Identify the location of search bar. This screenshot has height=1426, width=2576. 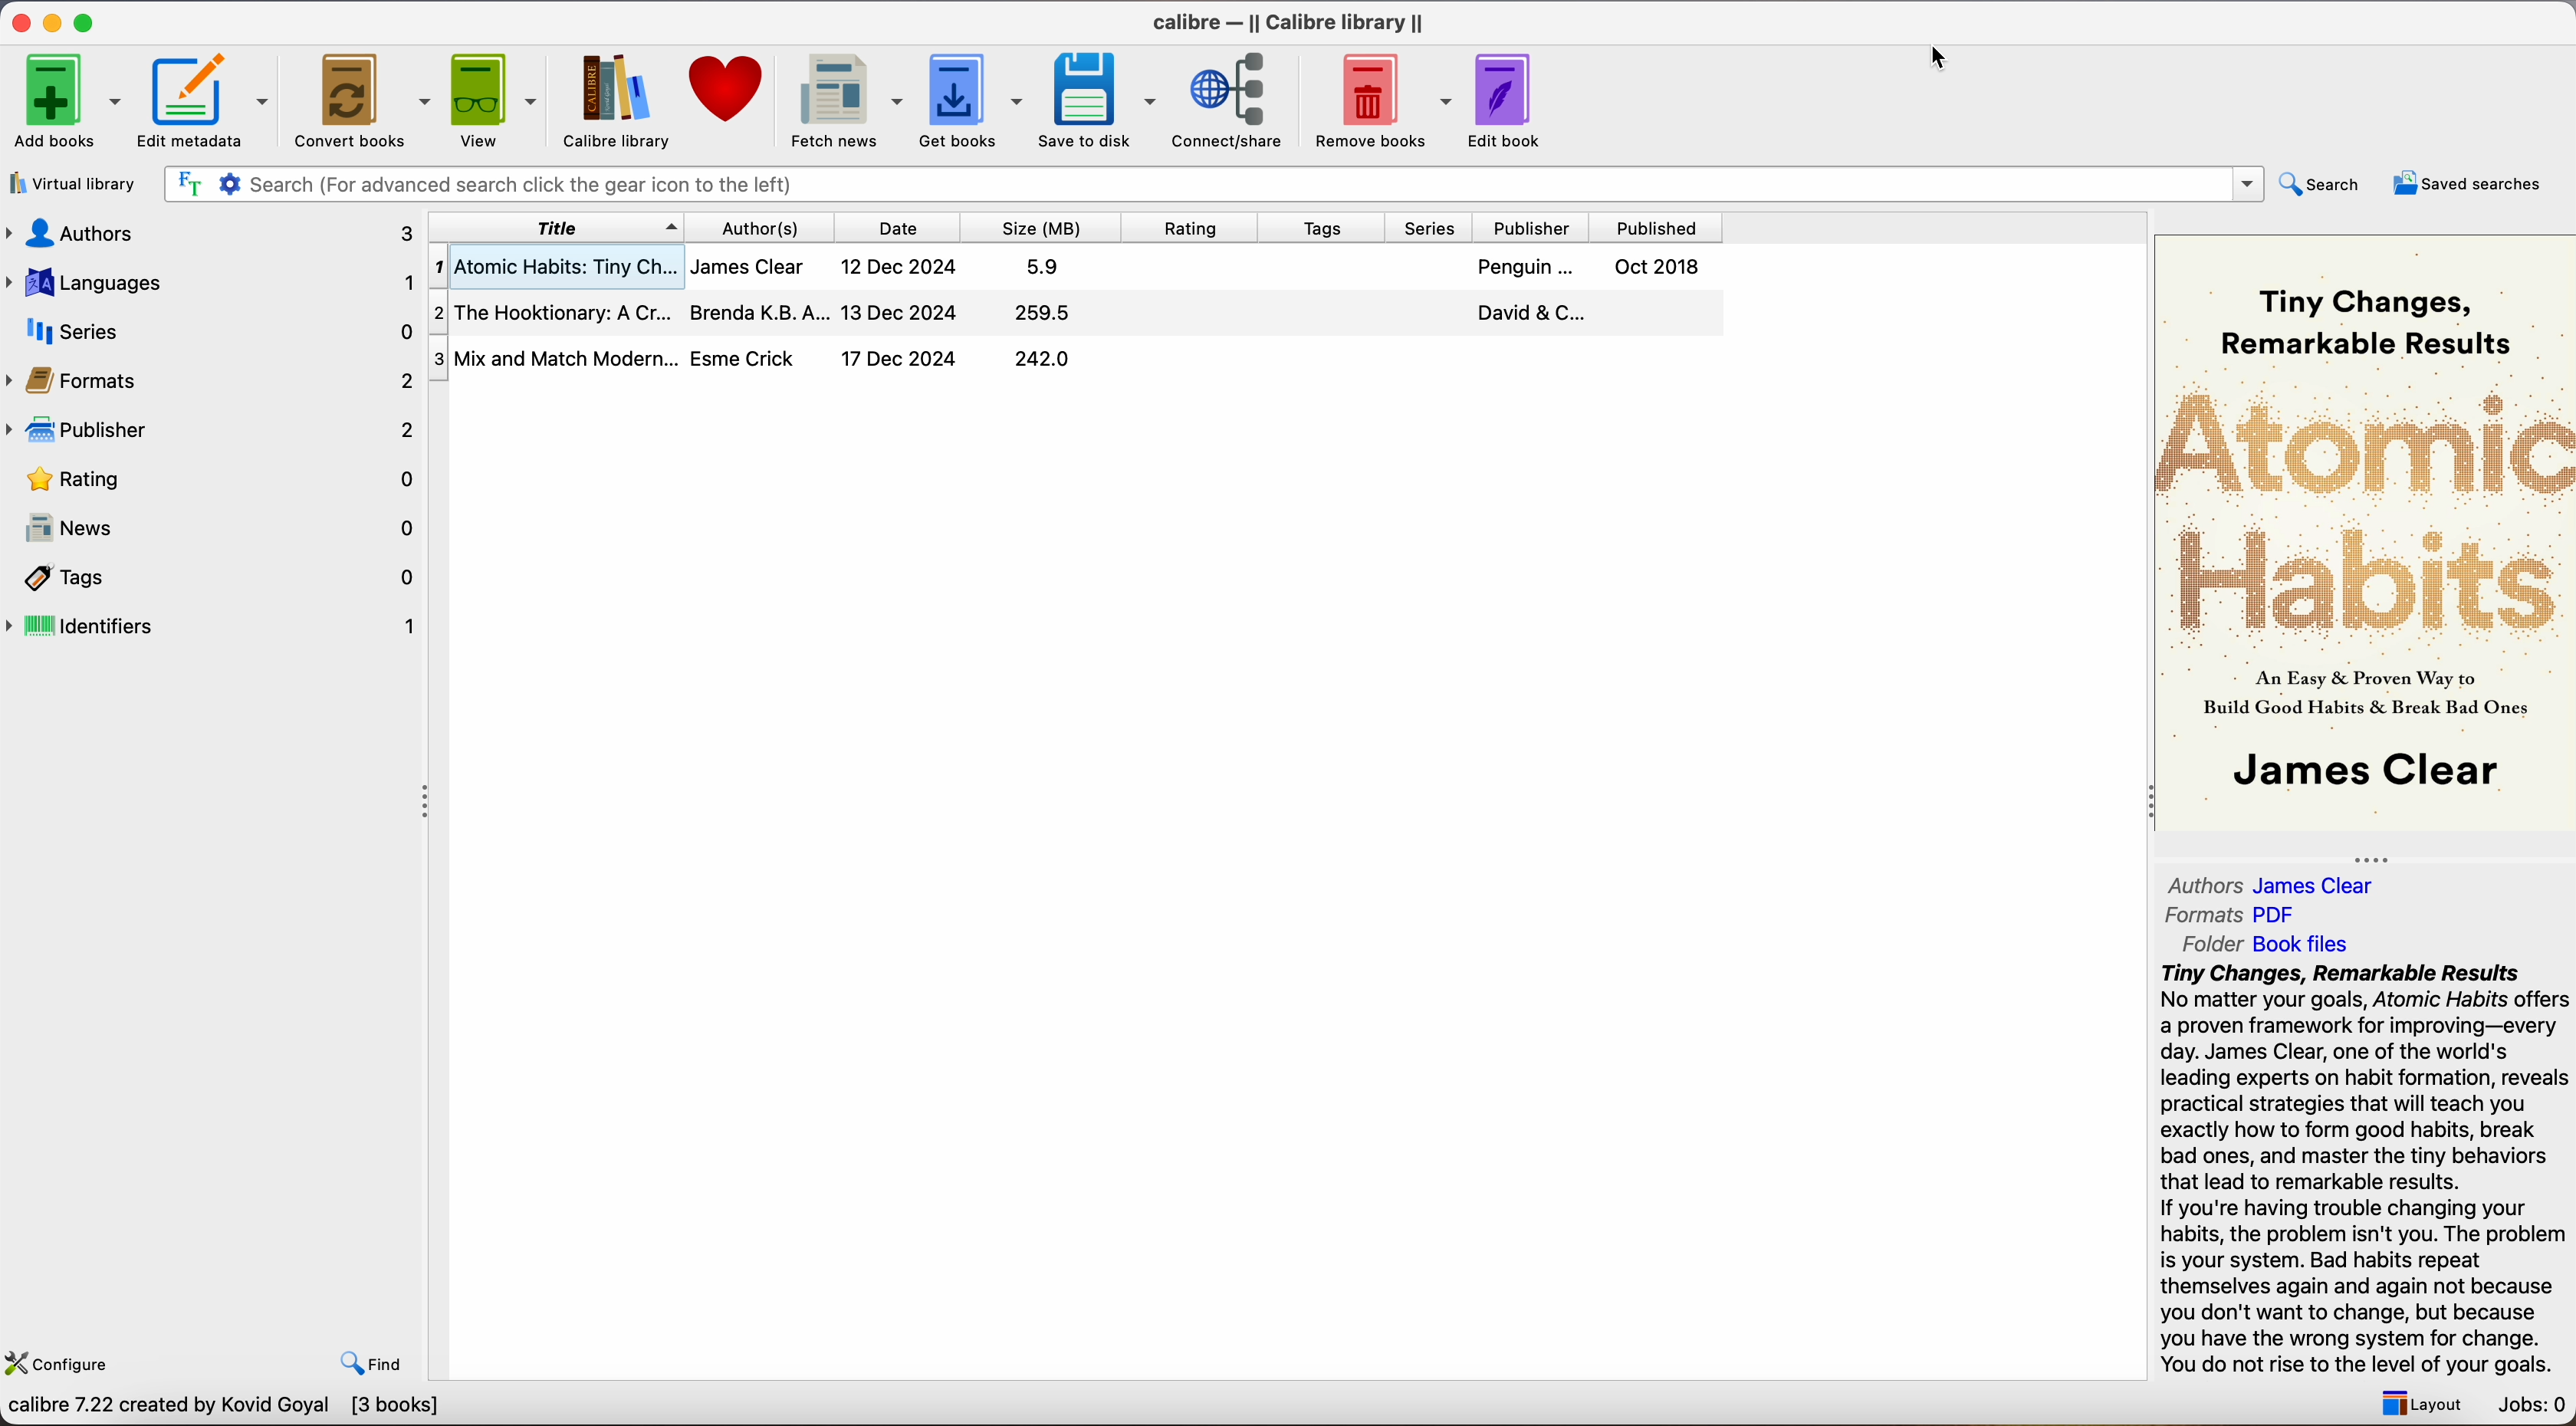
(1212, 185).